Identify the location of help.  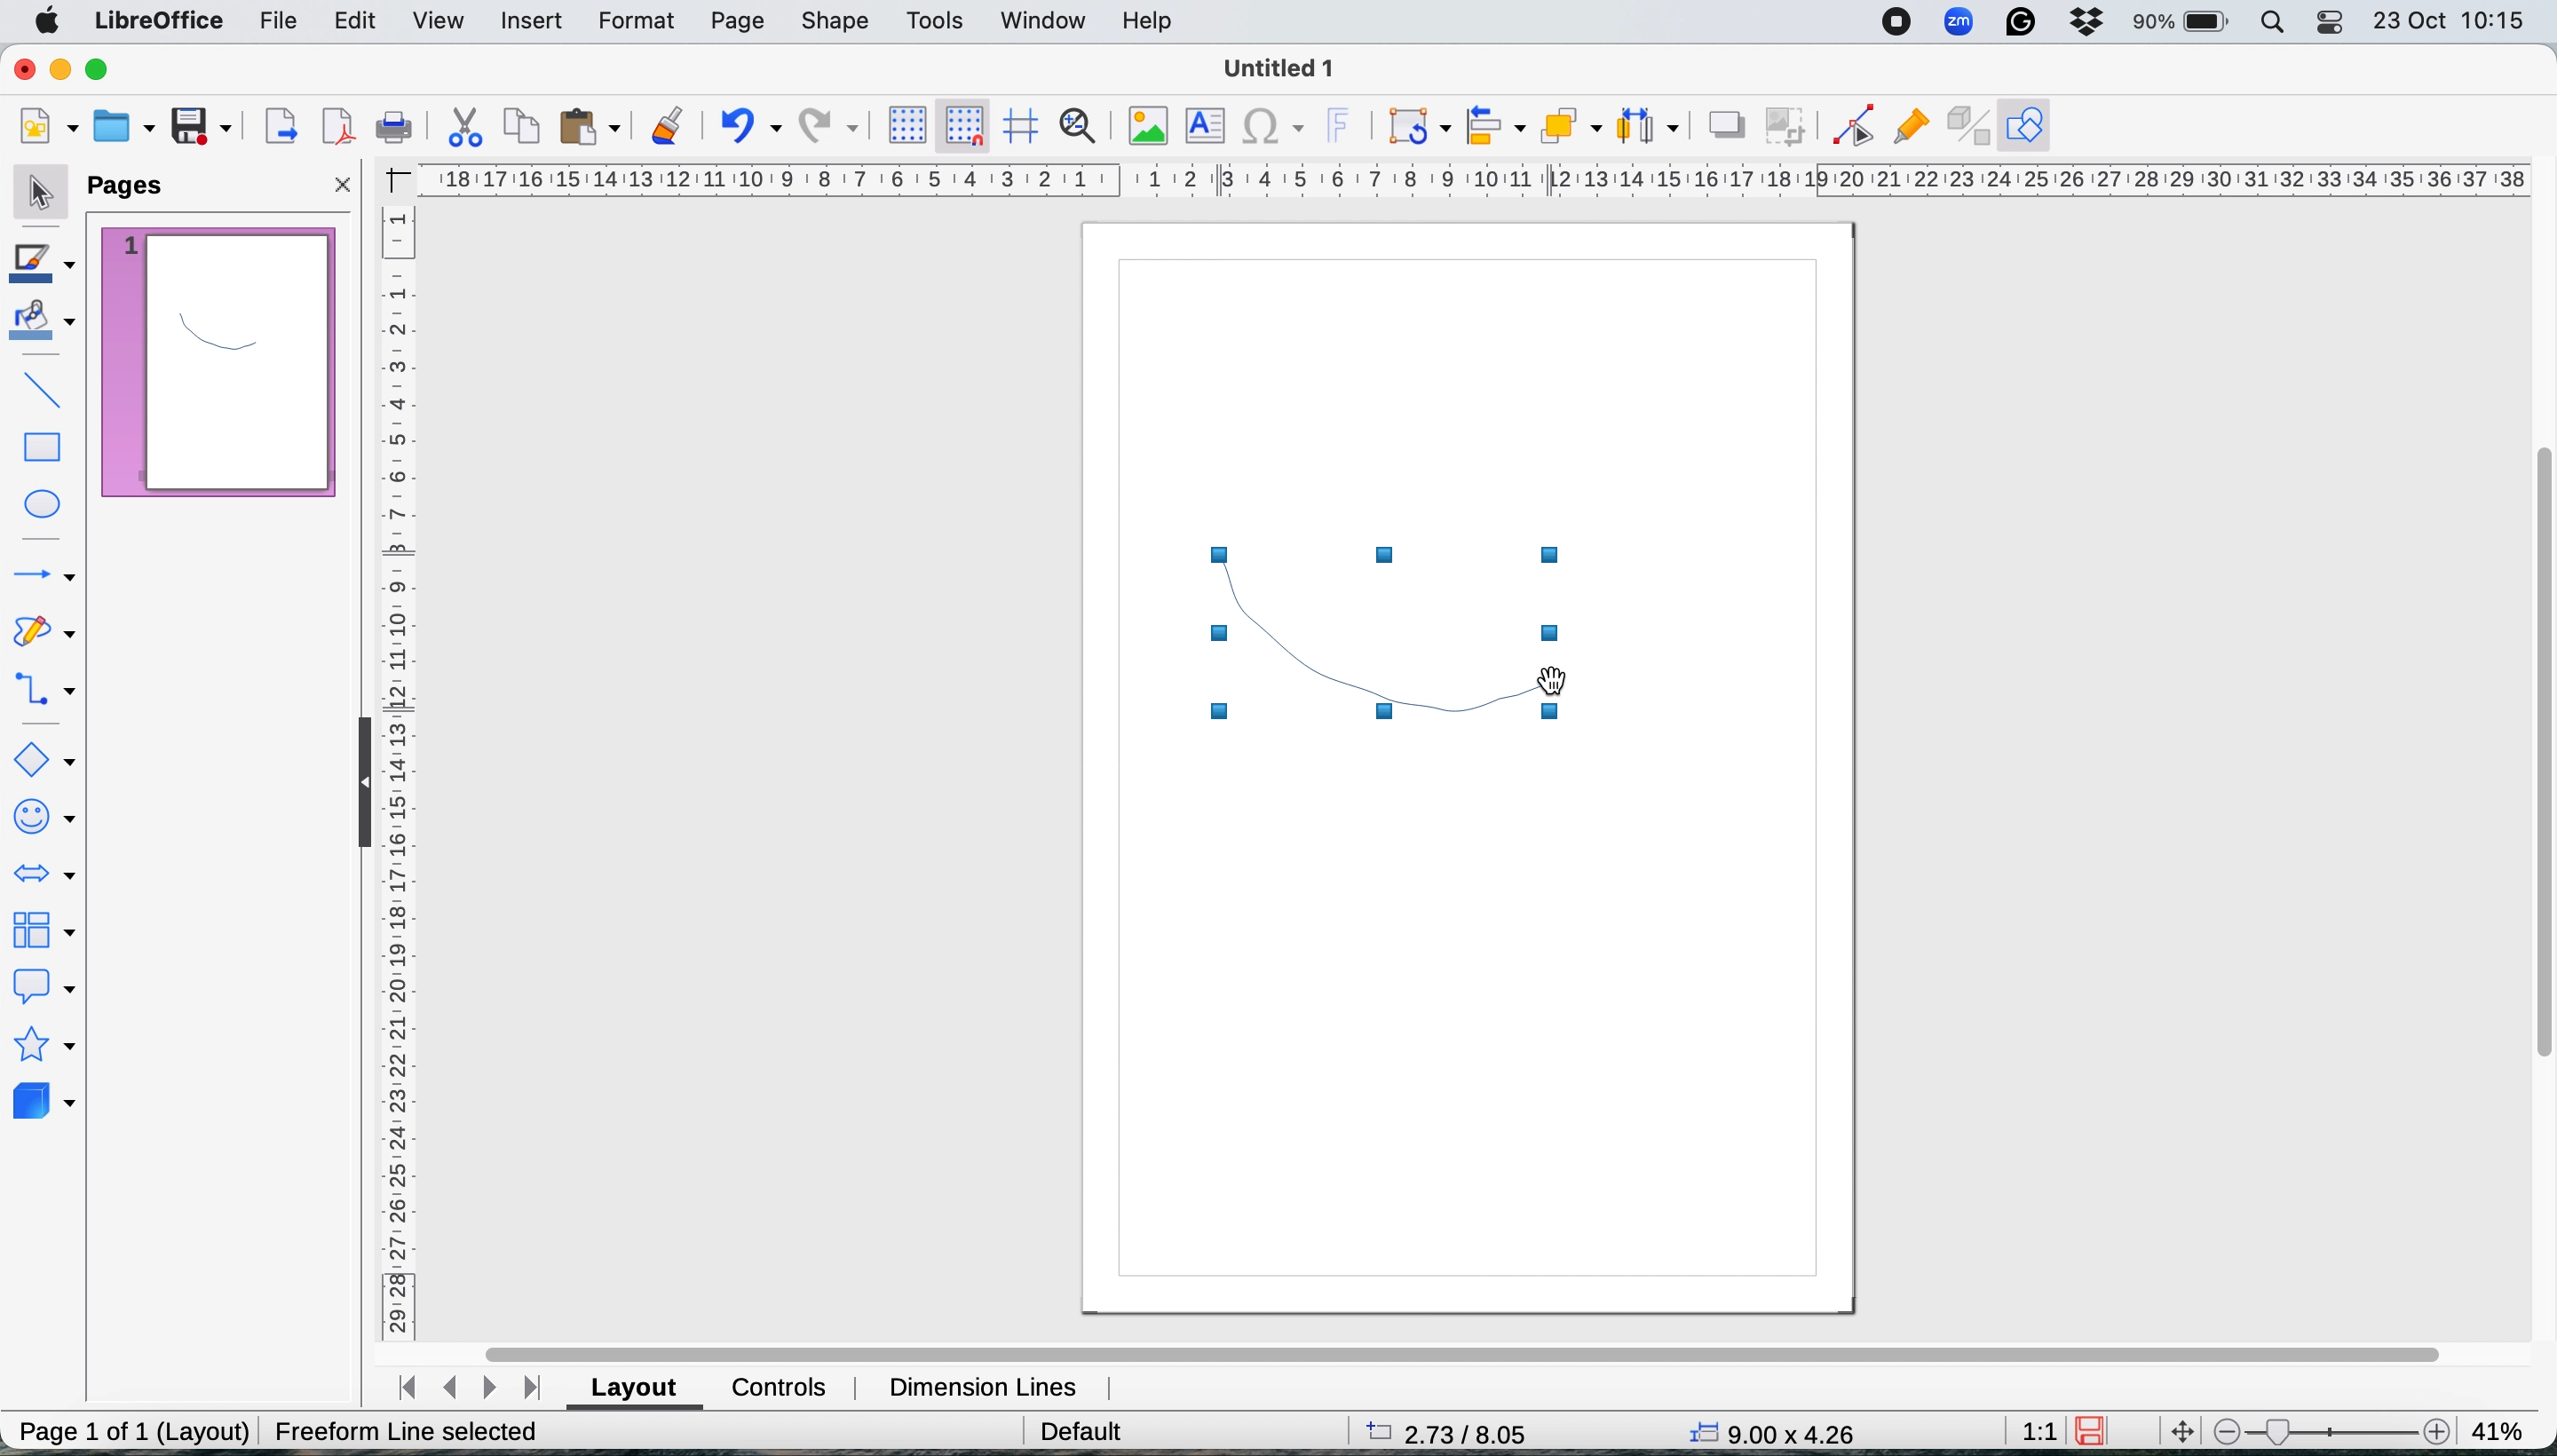
(1154, 22).